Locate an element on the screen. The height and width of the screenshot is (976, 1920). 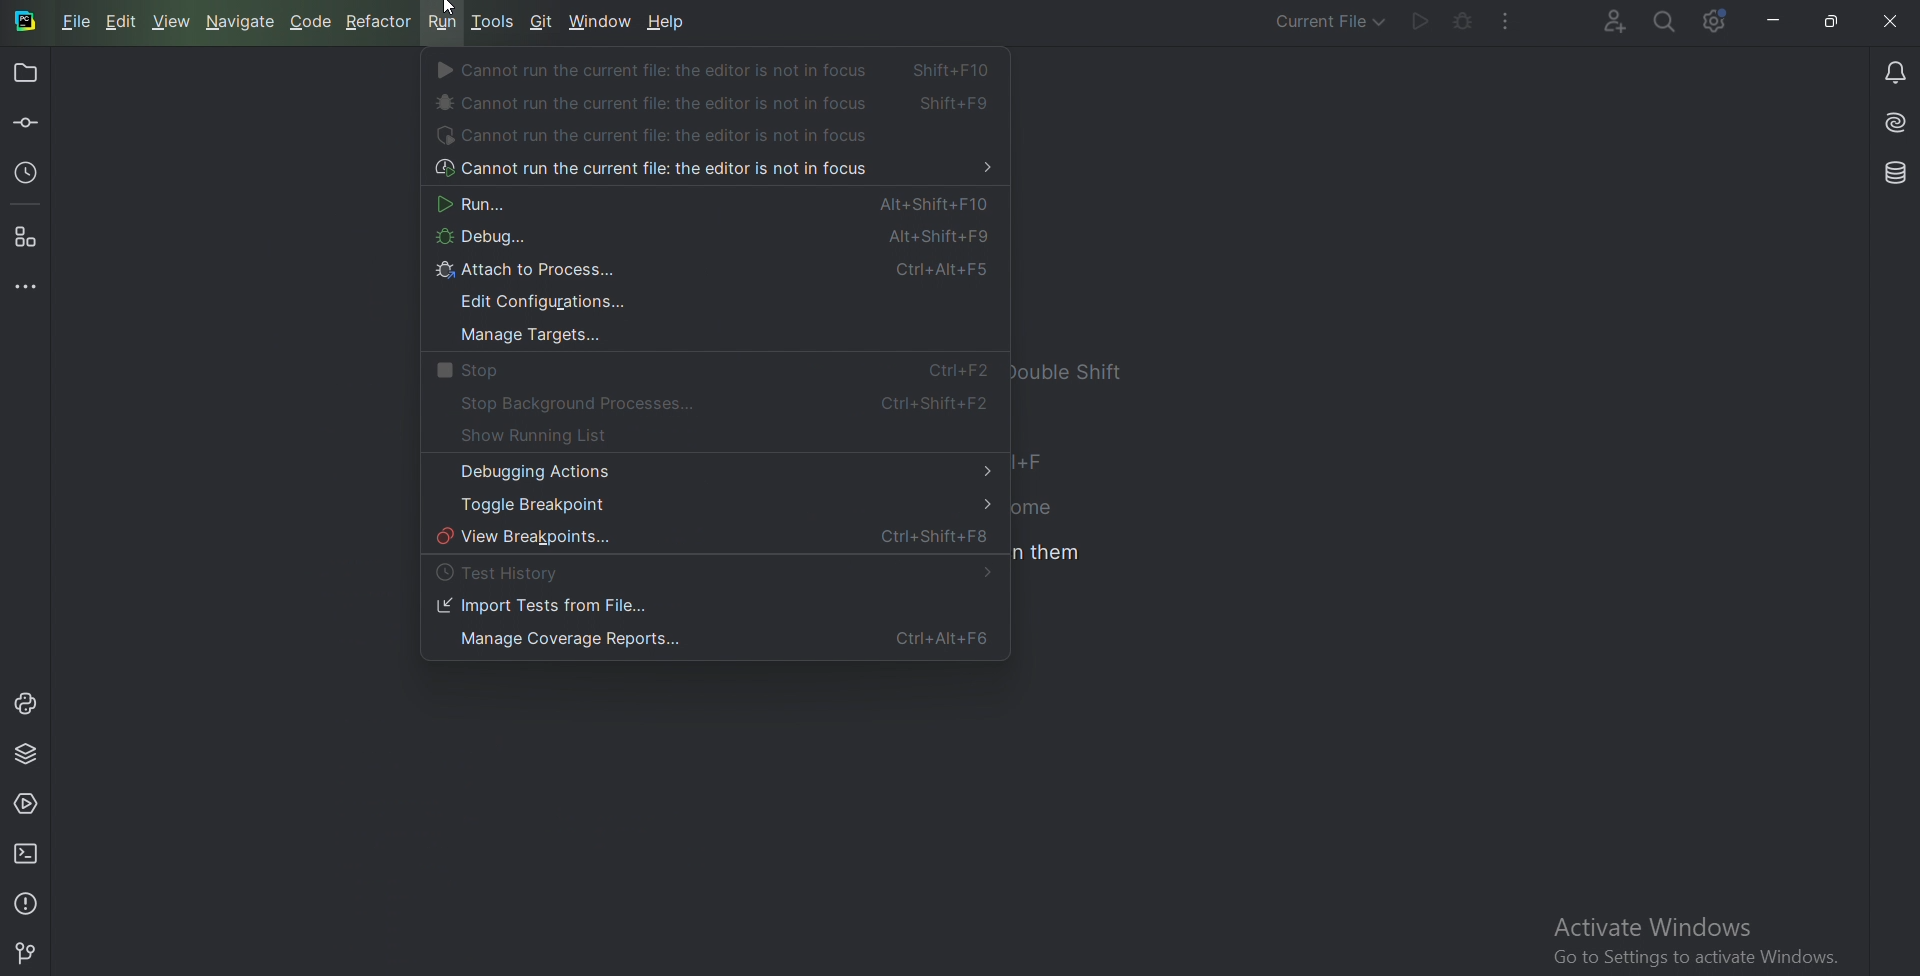
Tools is located at coordinates (493, 18).